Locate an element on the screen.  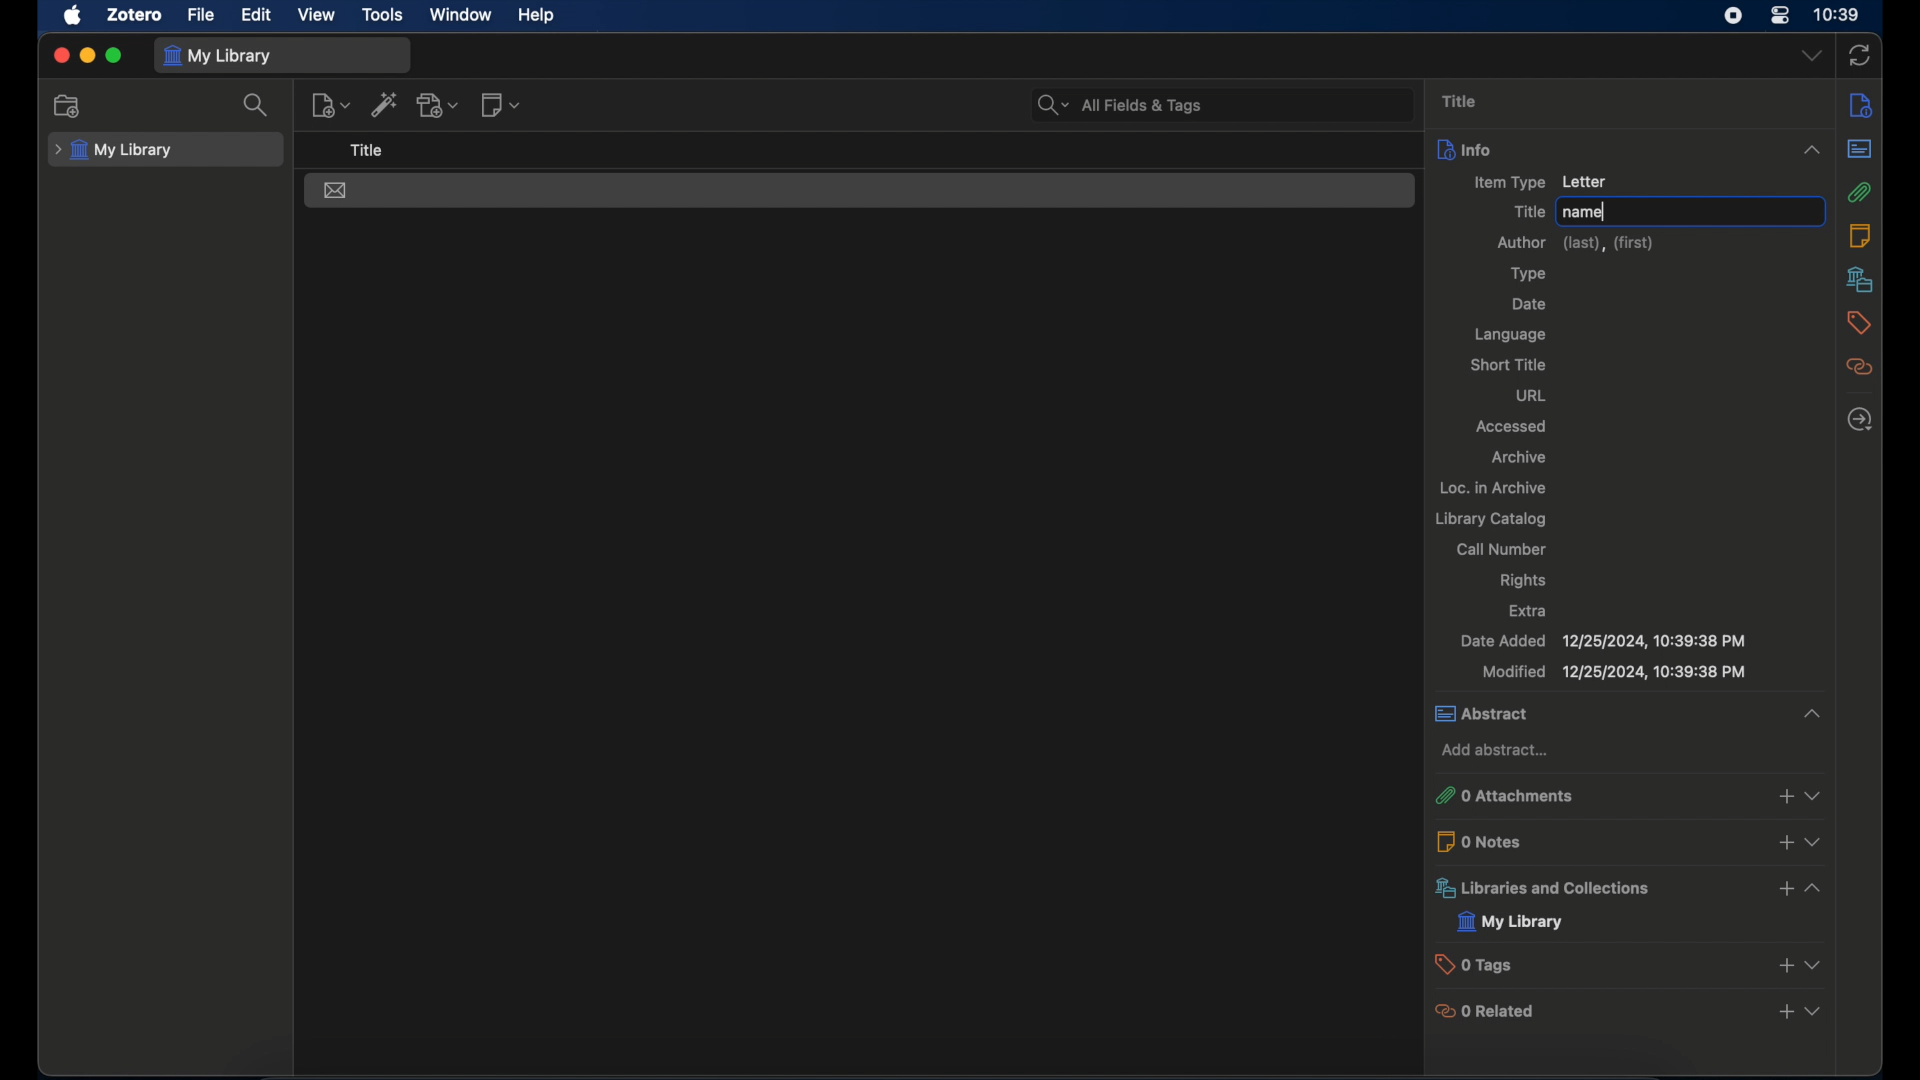
0 related is located at coordinates (1486, 1012).